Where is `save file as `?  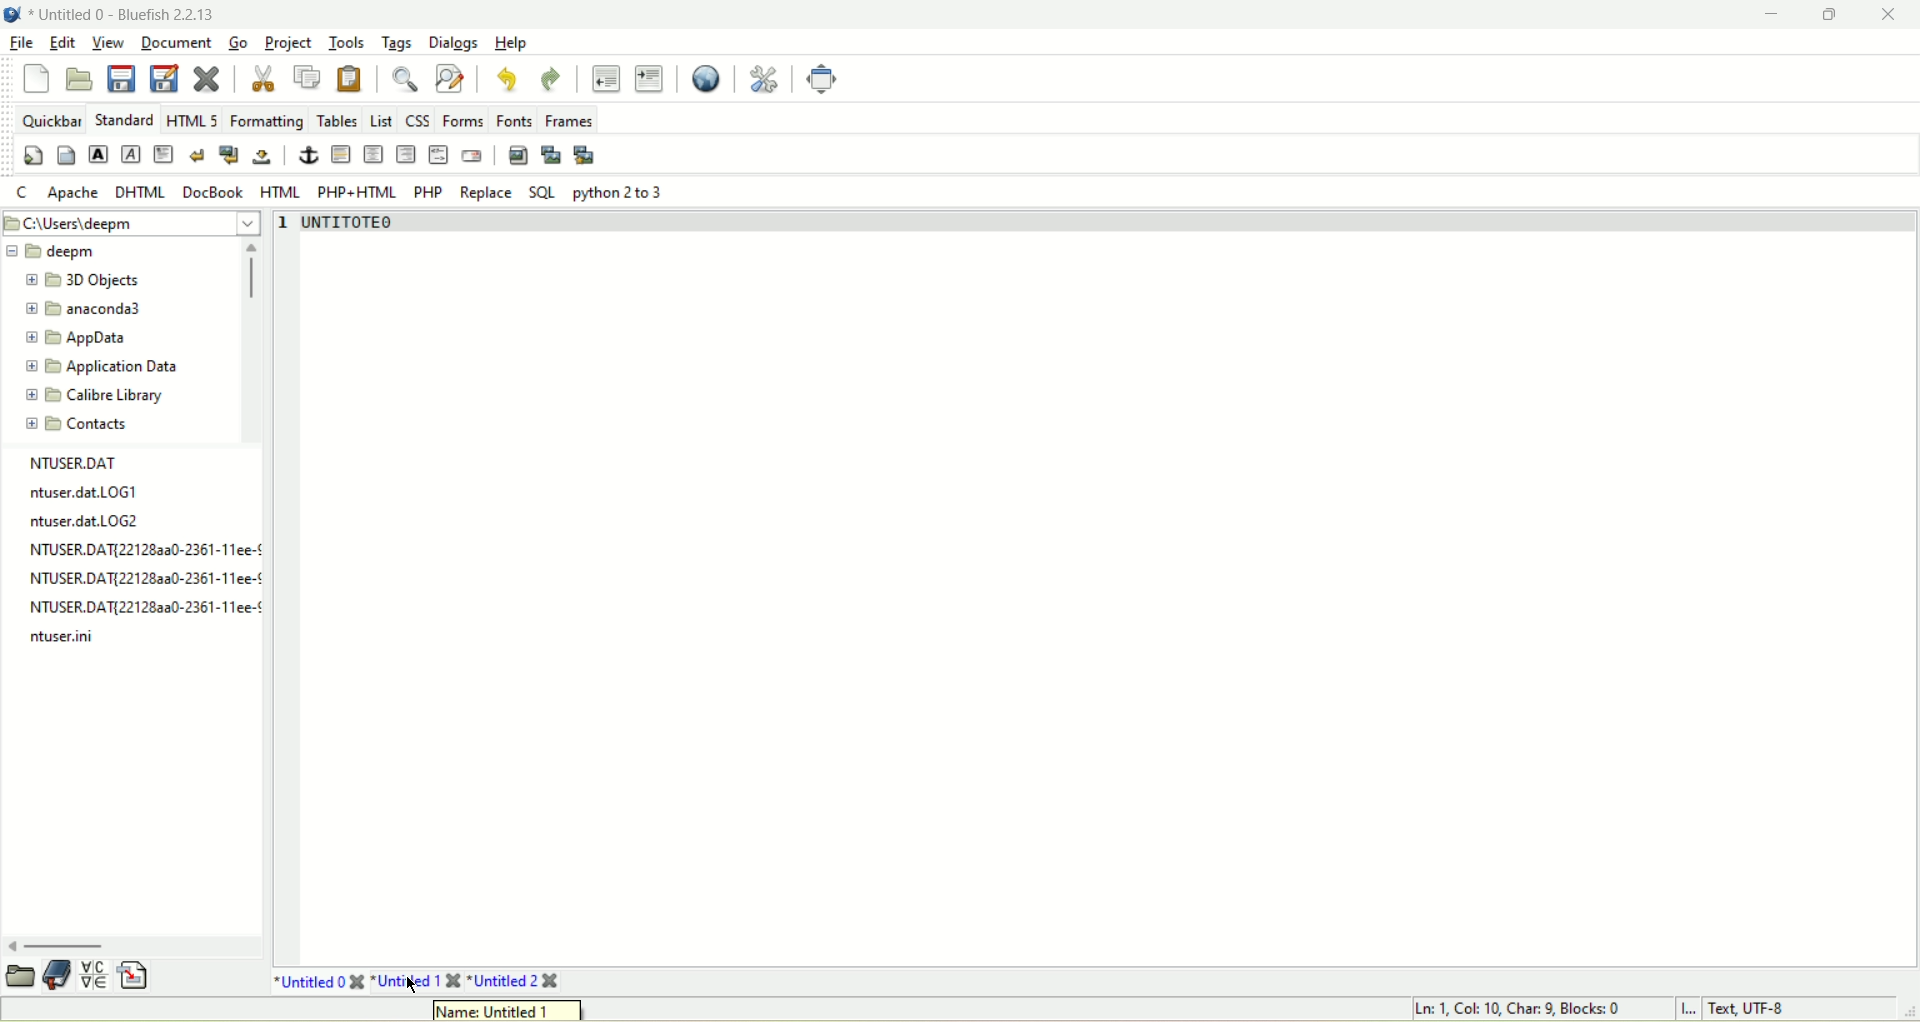
save file as  is located at coordinates (163, 80).